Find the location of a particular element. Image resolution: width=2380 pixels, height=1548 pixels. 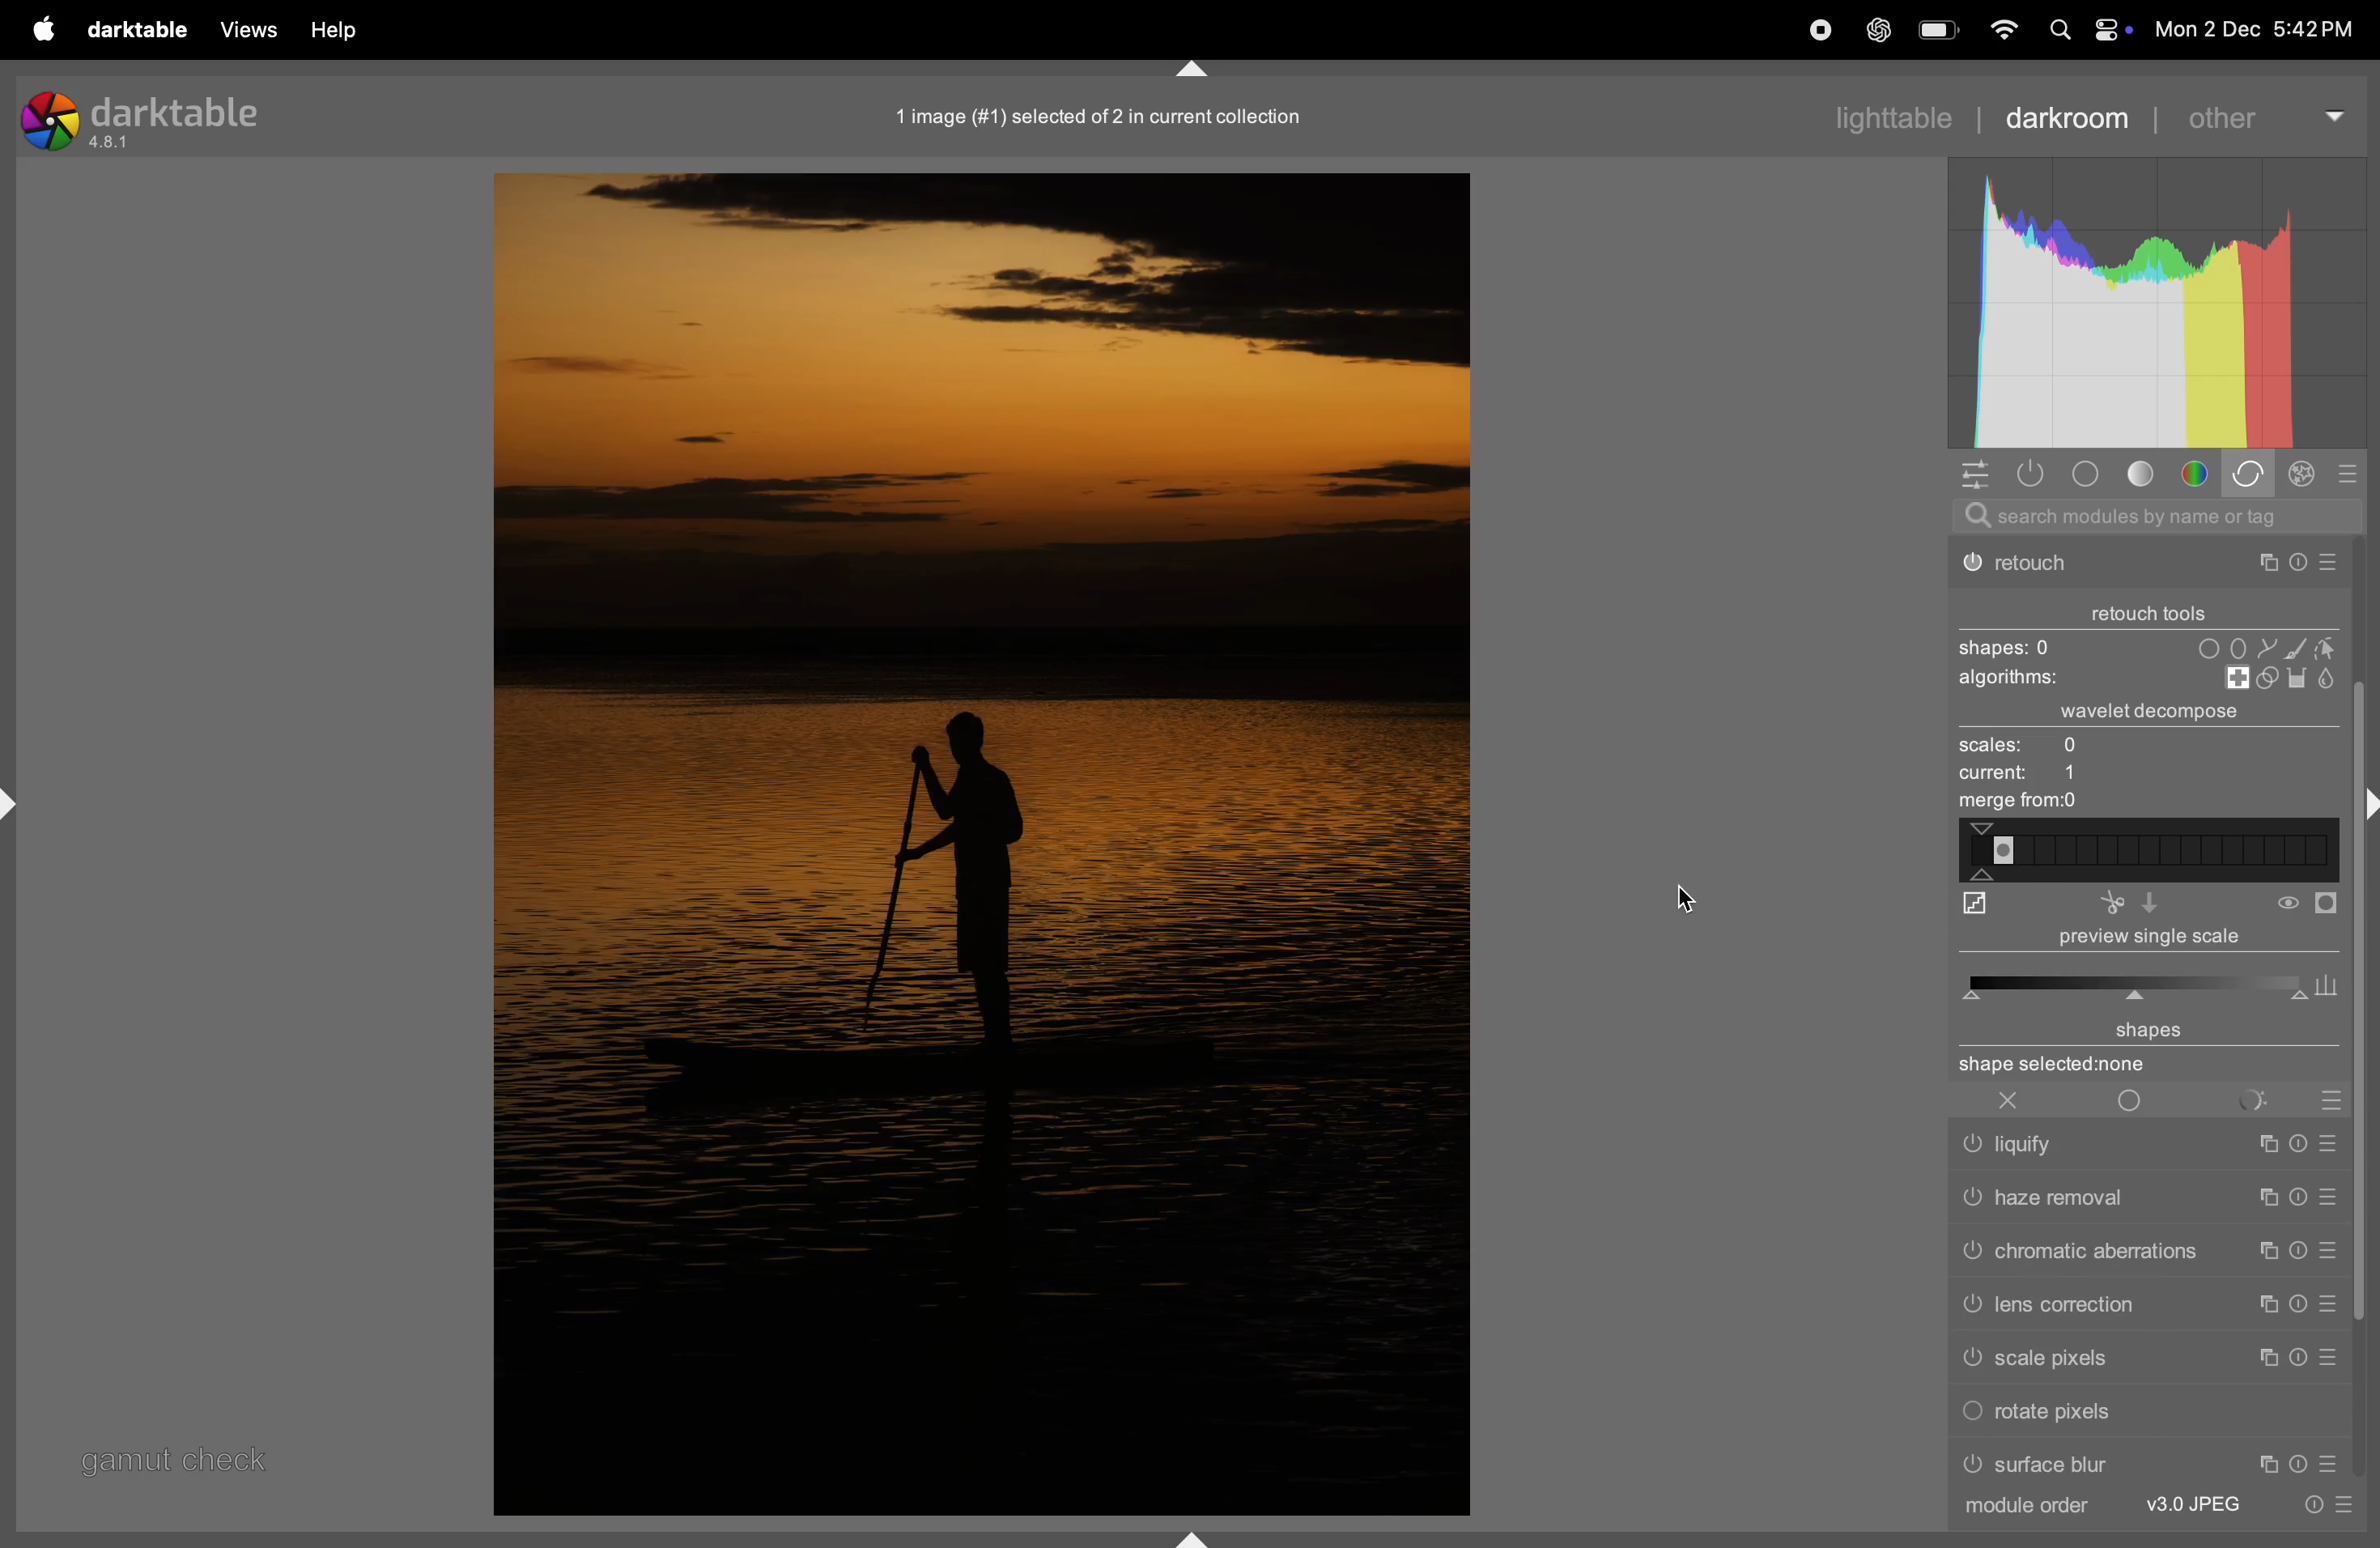

displaymask is located at coordinates (2308, 904).